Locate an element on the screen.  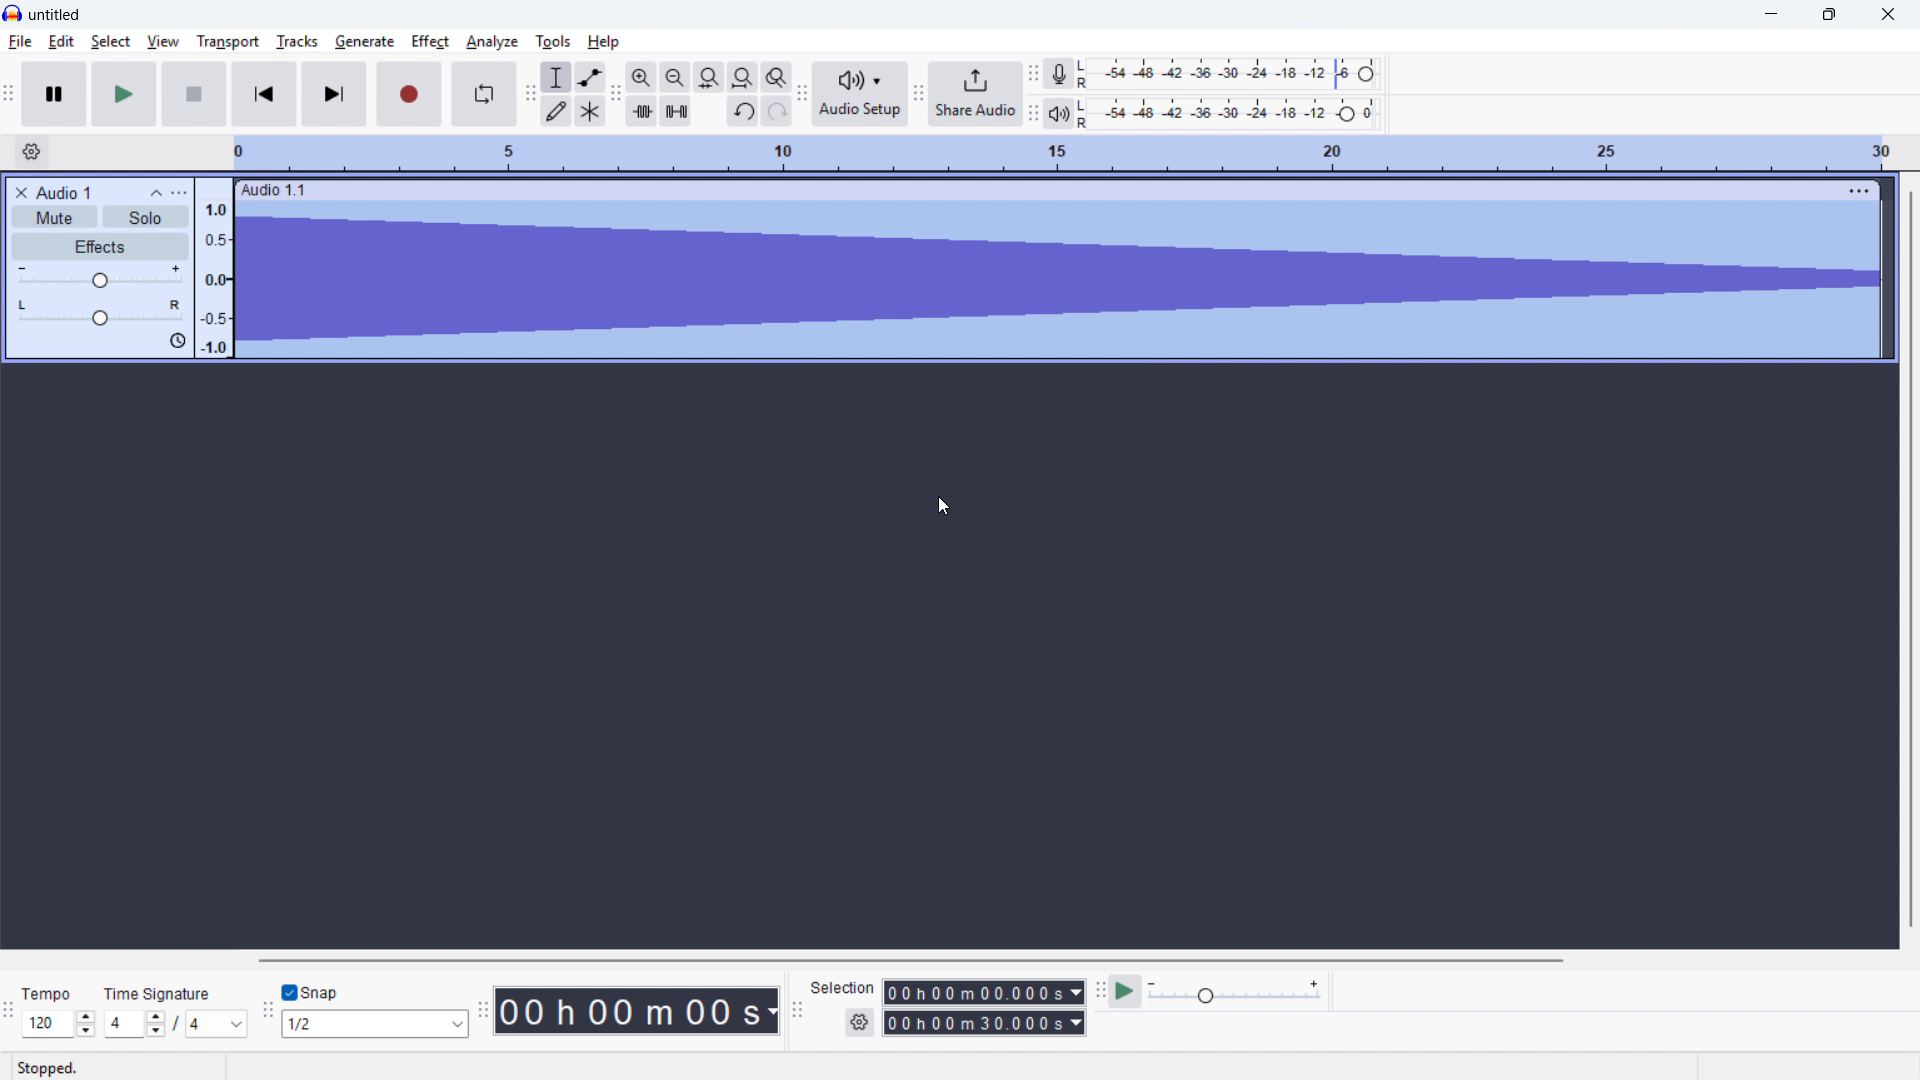
 Tools  is located at coordinates (554, 41).